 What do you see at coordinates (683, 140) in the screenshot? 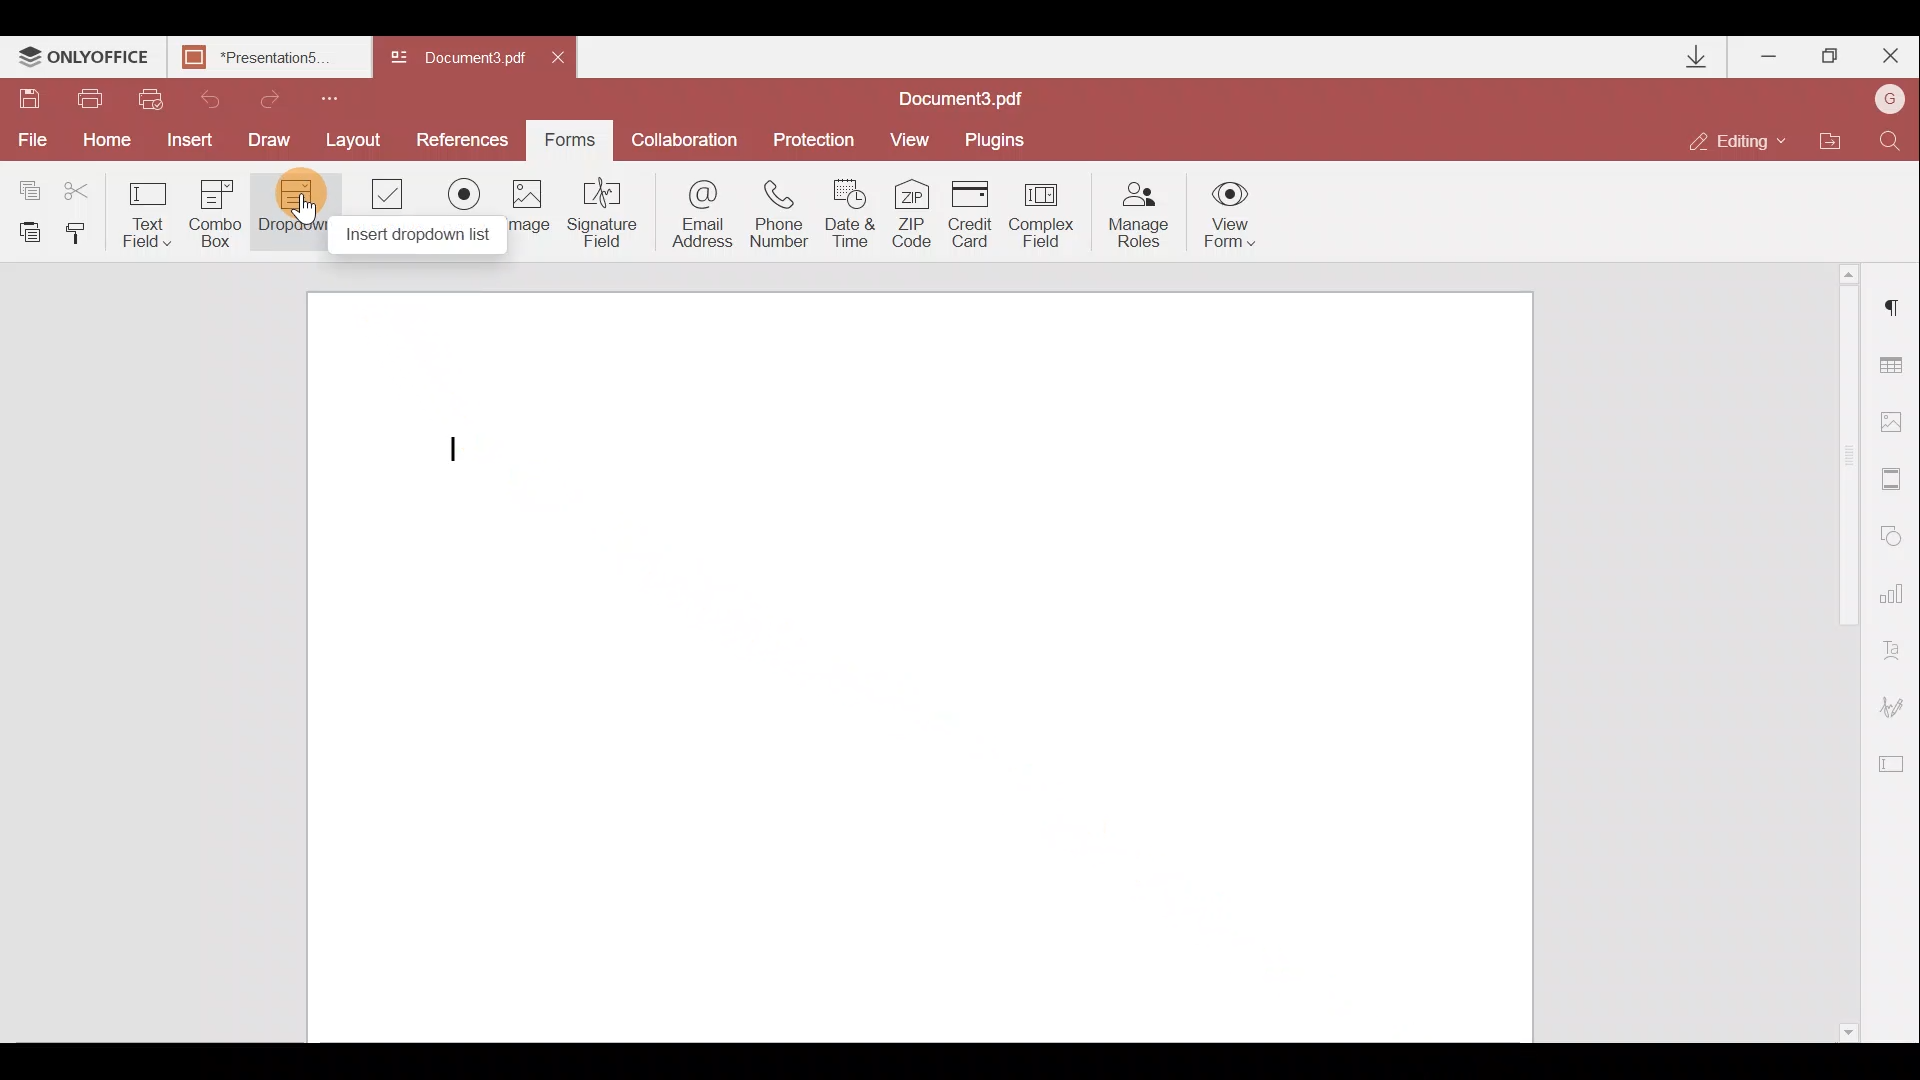
I see `Collaboration` at bounding box center [683, 140].